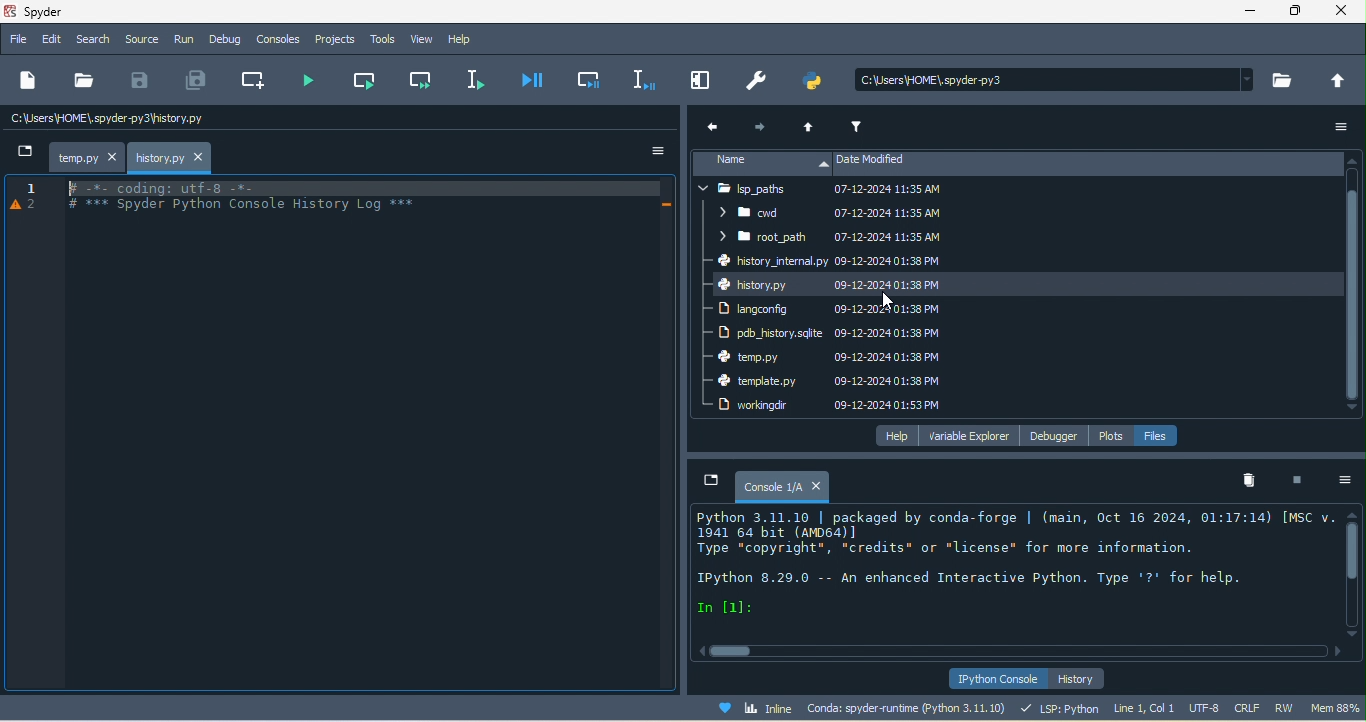 The height and width of the screenshot is (722, 1366). I want to click on interrupt kenel, so click(1298, 480).